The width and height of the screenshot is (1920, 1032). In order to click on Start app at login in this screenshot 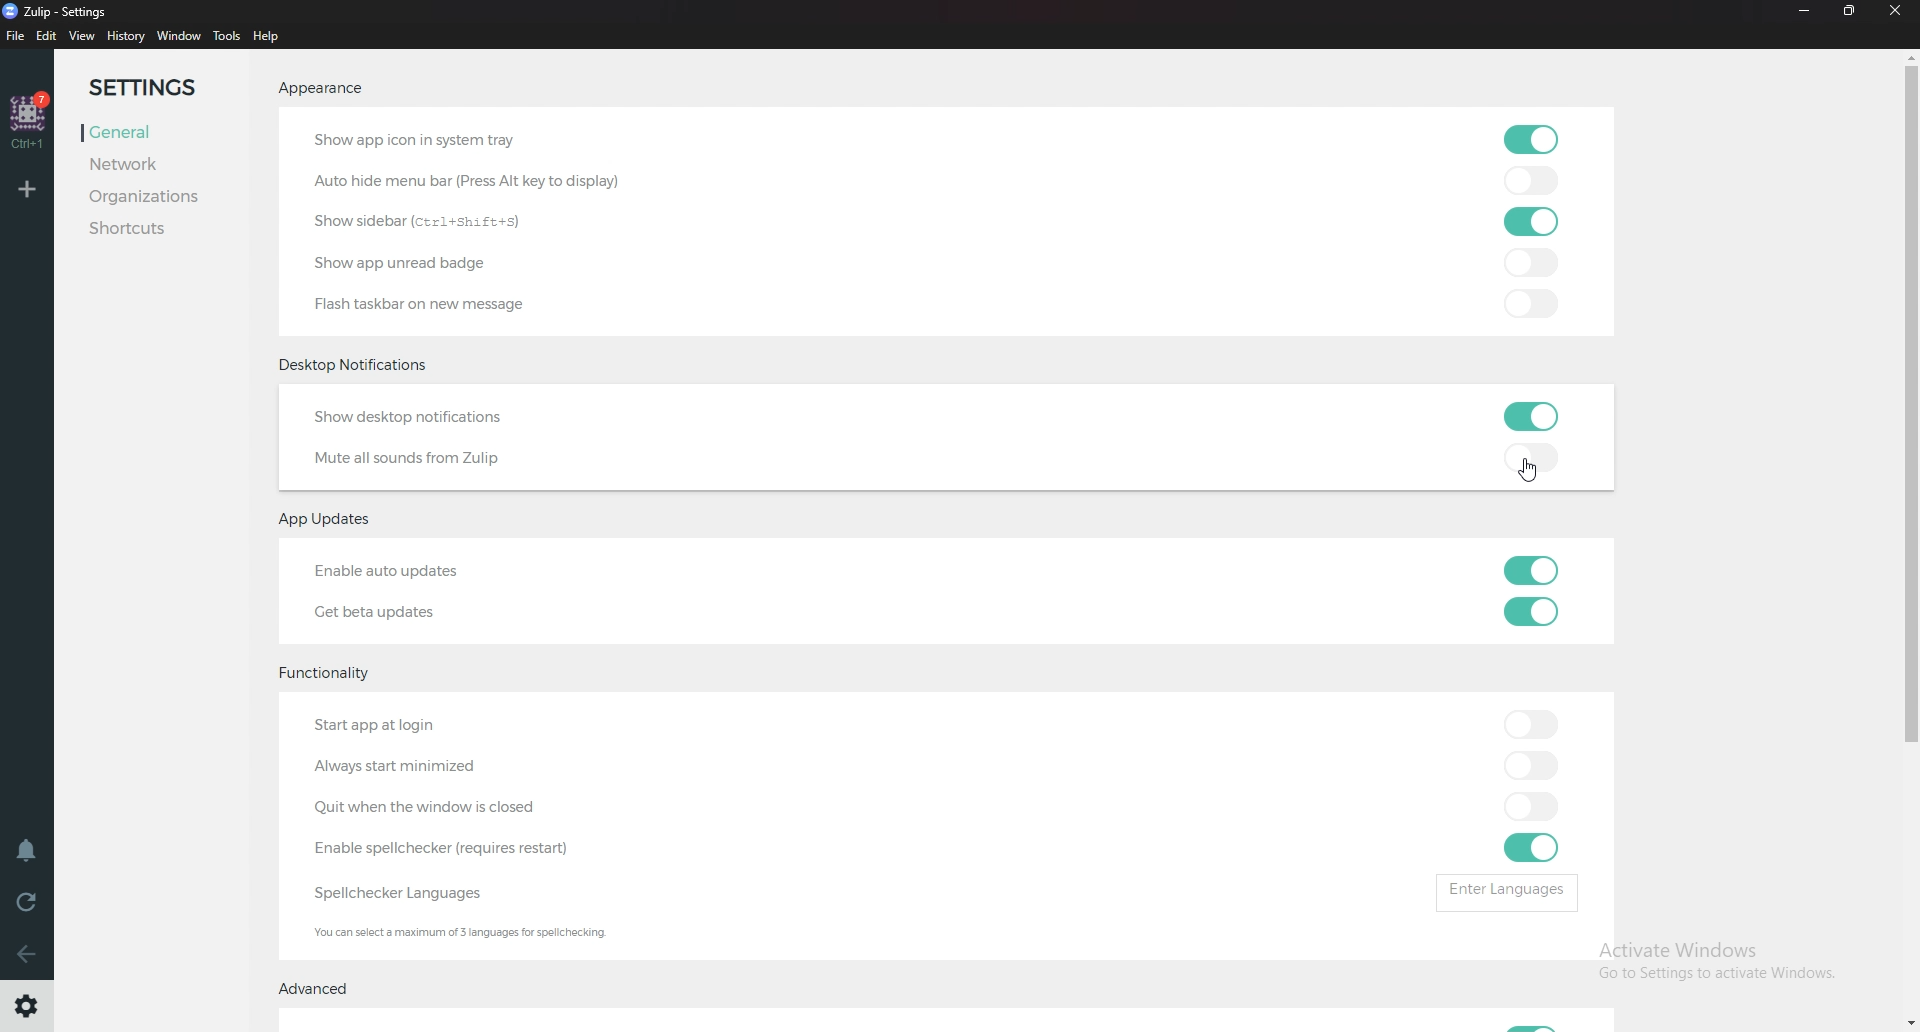, I will do `click(384, 727)`.